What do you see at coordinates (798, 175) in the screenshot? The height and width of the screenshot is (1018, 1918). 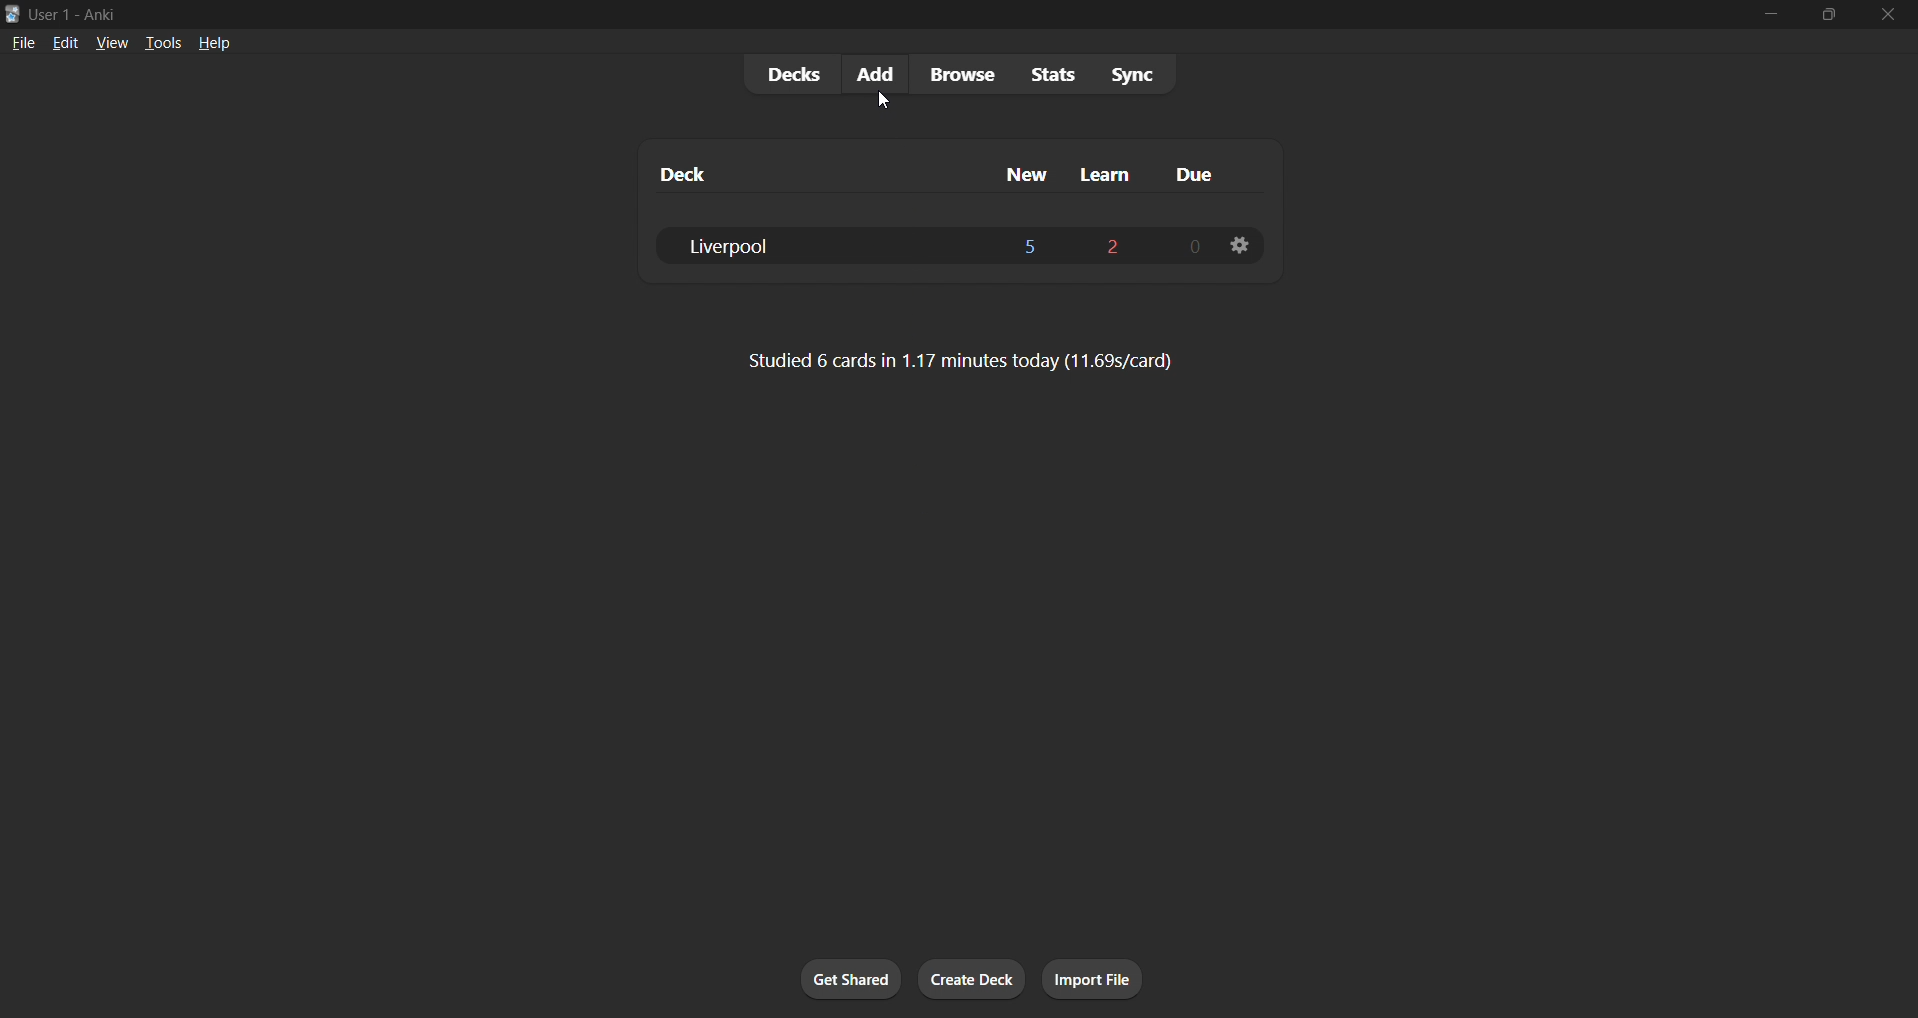 I see `deck column` at bounding box center [798, 175].